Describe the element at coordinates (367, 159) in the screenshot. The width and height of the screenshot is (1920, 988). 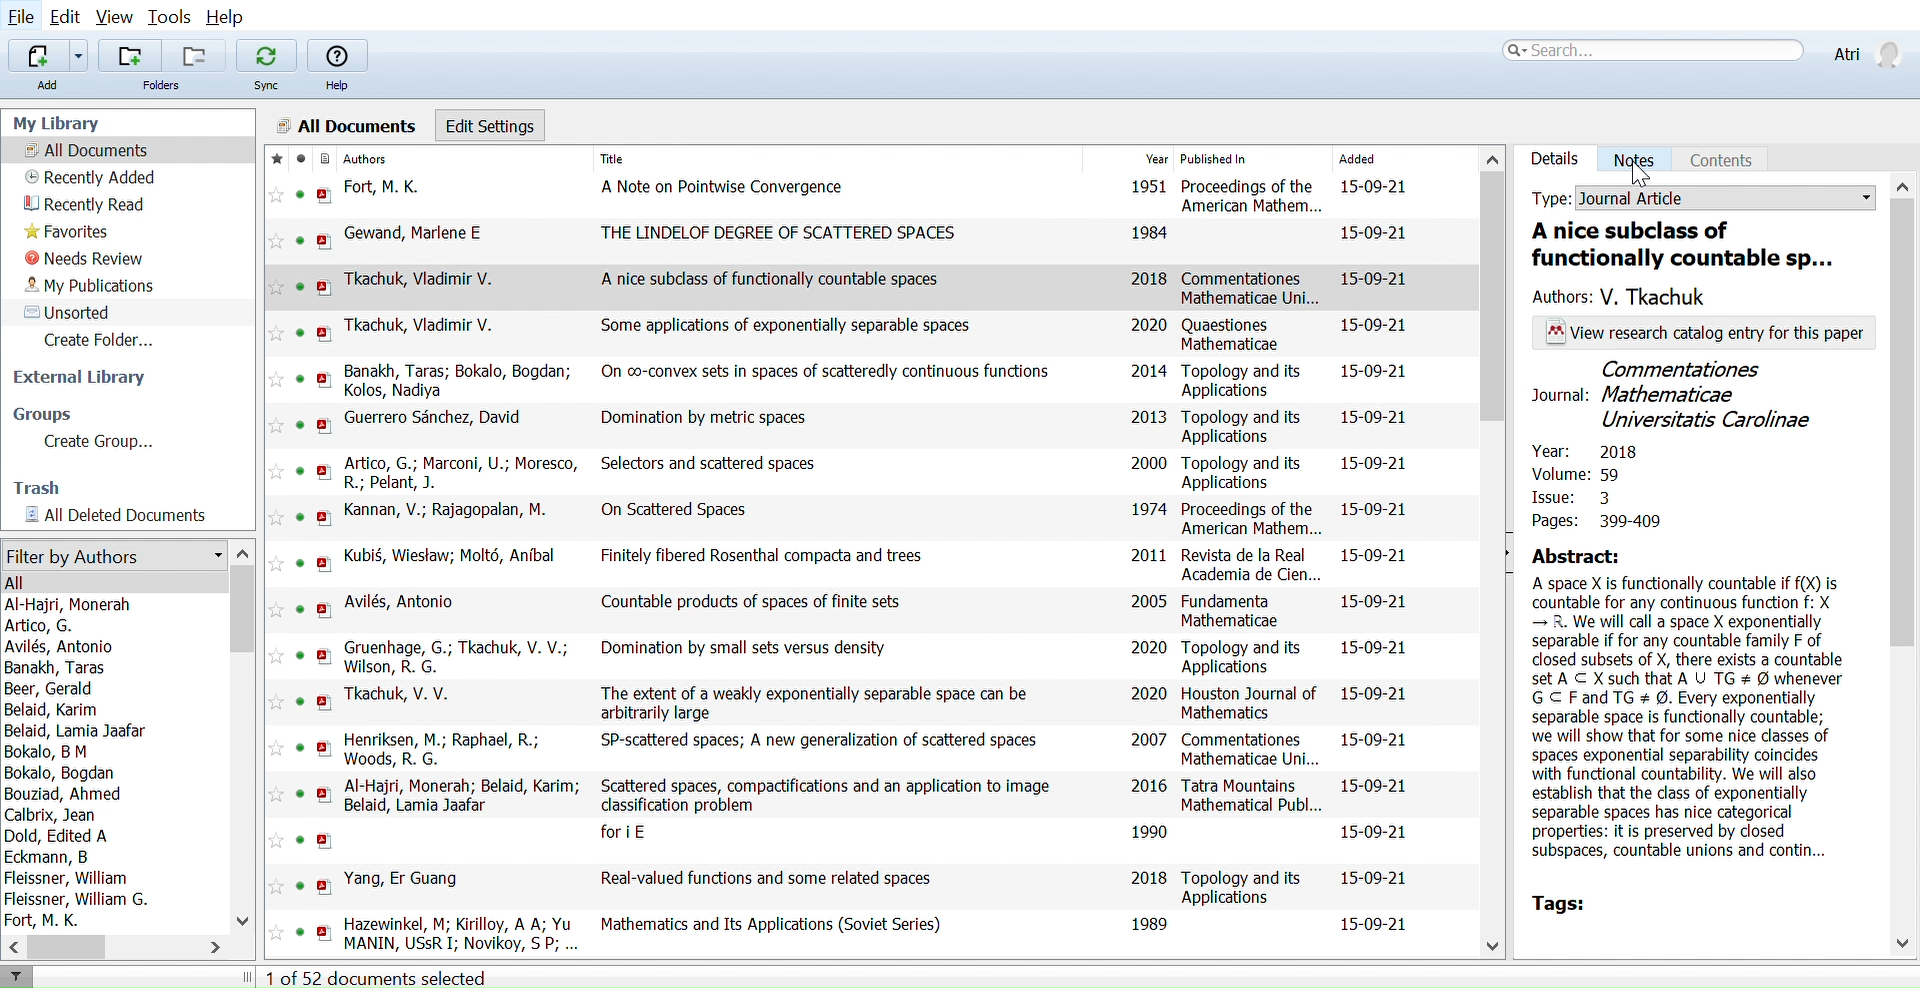
I see `Authors` at that location.